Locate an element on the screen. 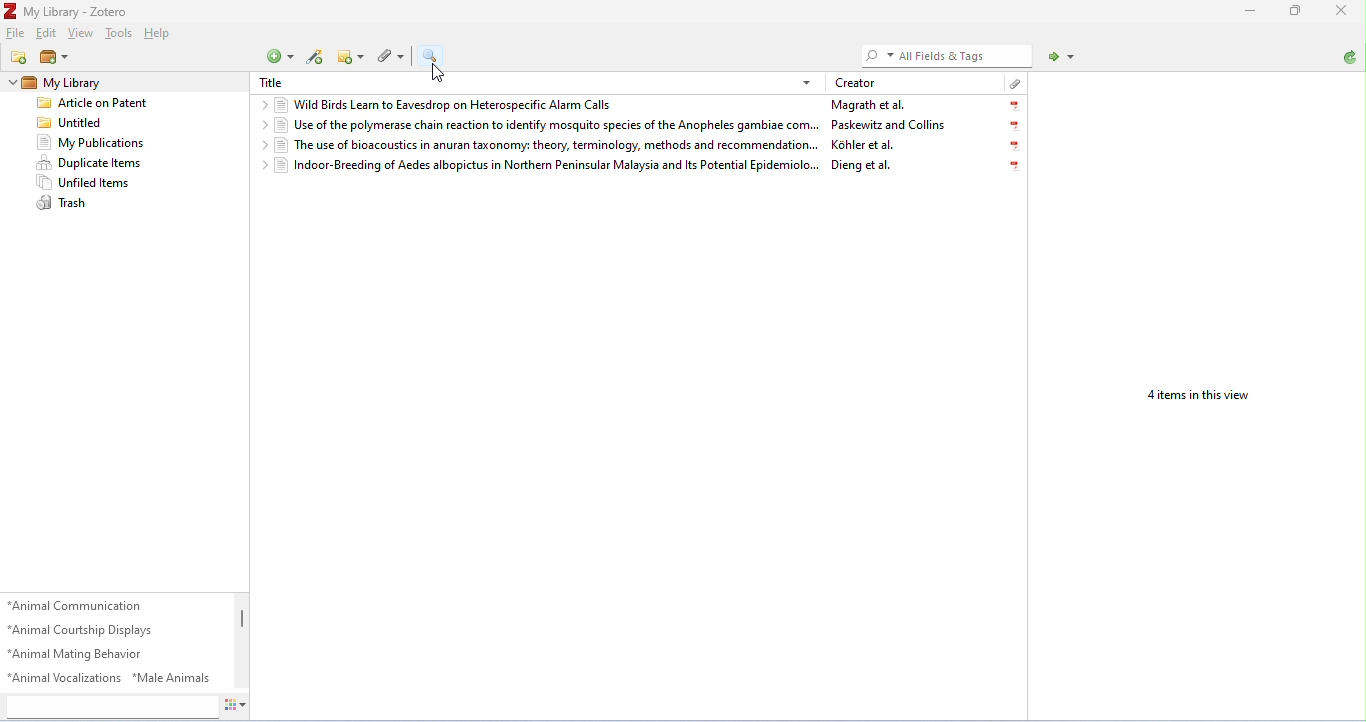 The height and width of the screenshot is (722, 1366). tools is located at coordinates (122, 34).